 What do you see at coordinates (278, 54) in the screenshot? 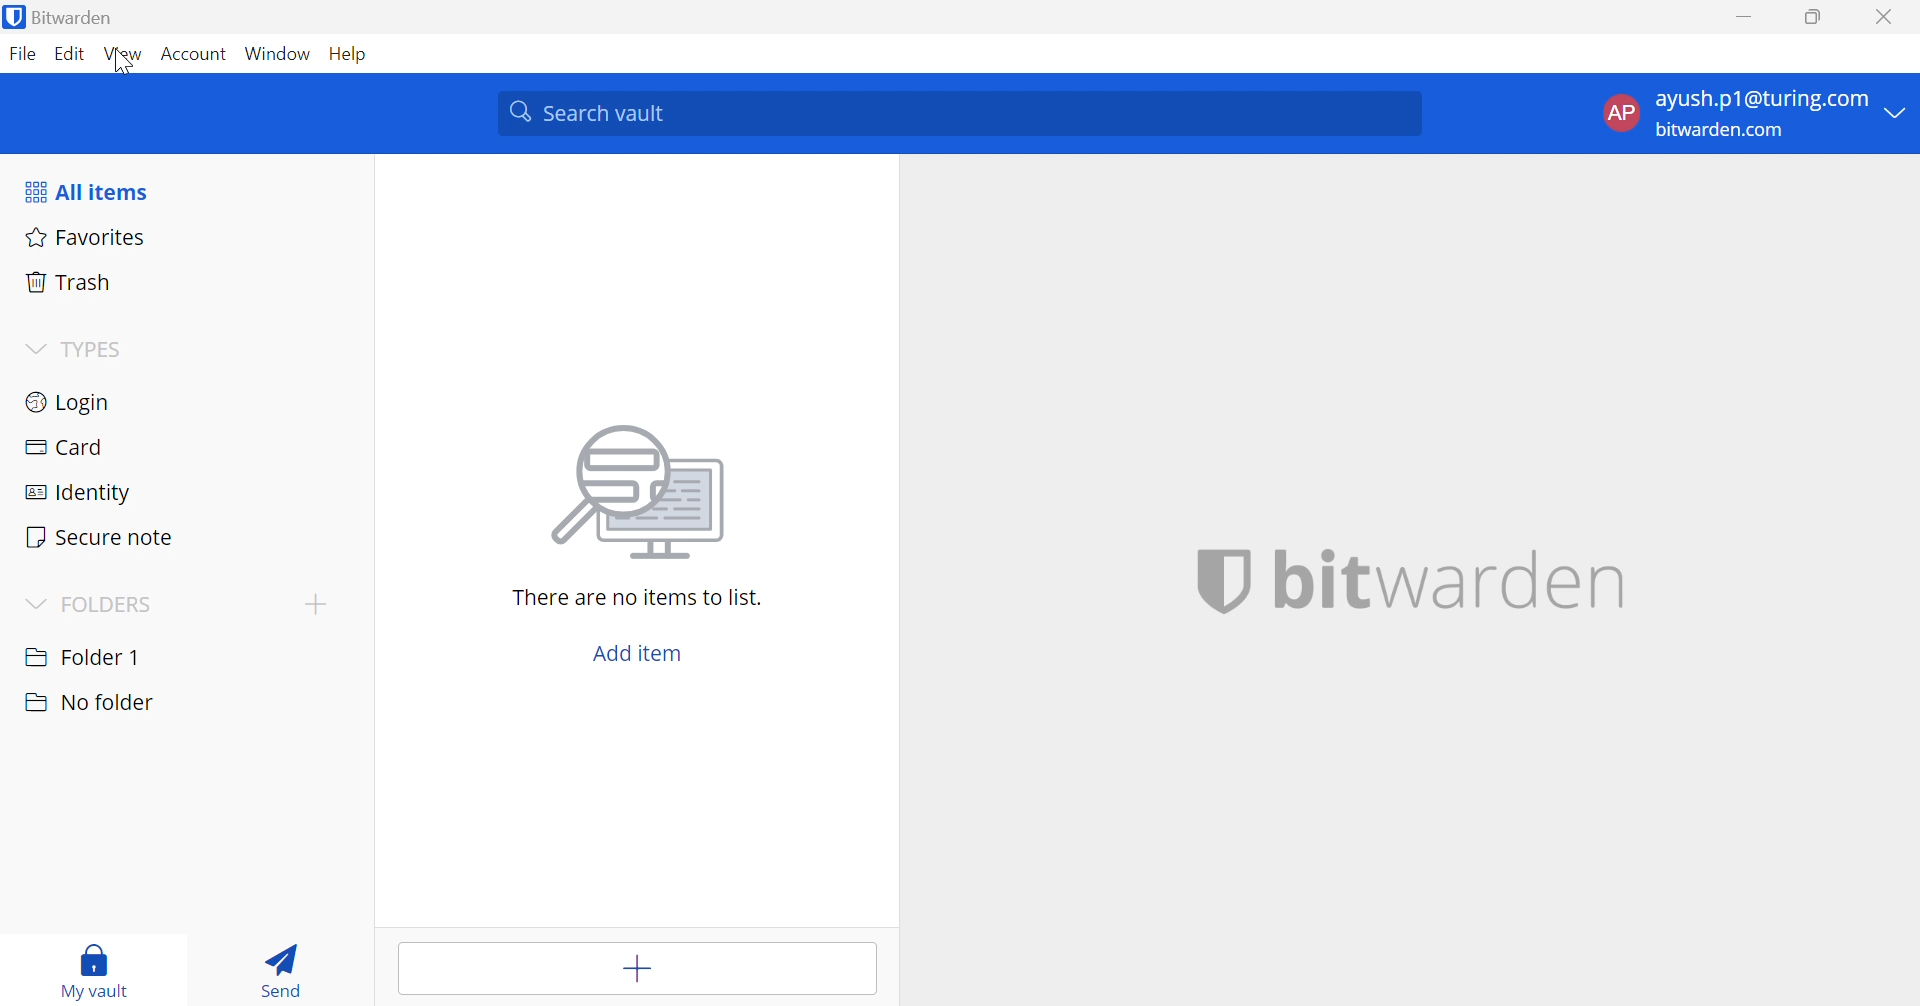
I see `Window` at bounding box center [278, 54].